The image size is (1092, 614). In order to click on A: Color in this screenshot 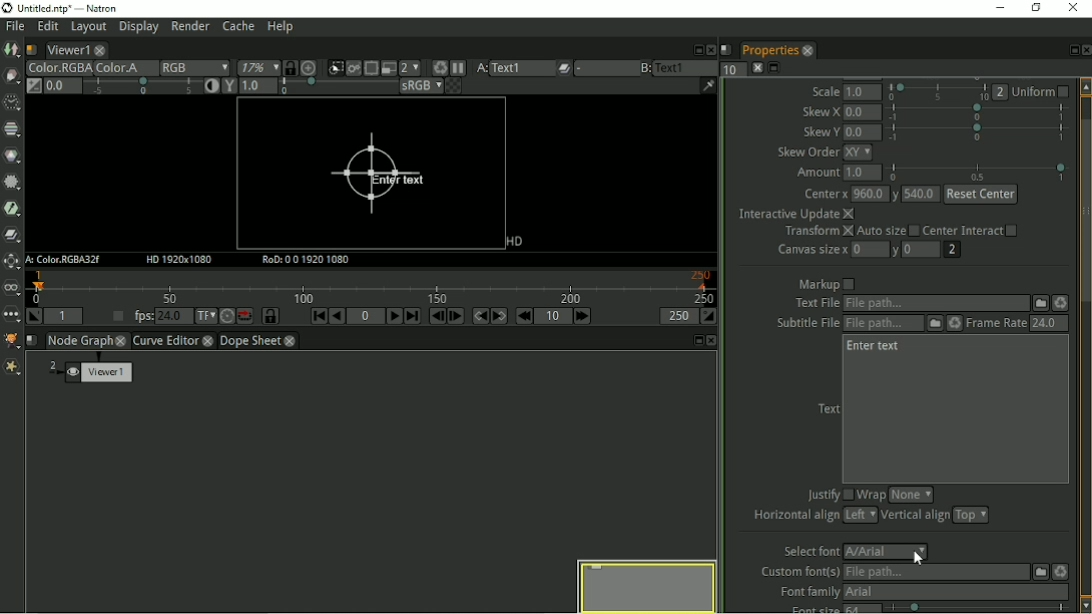, I will do `click(65, 260)`.